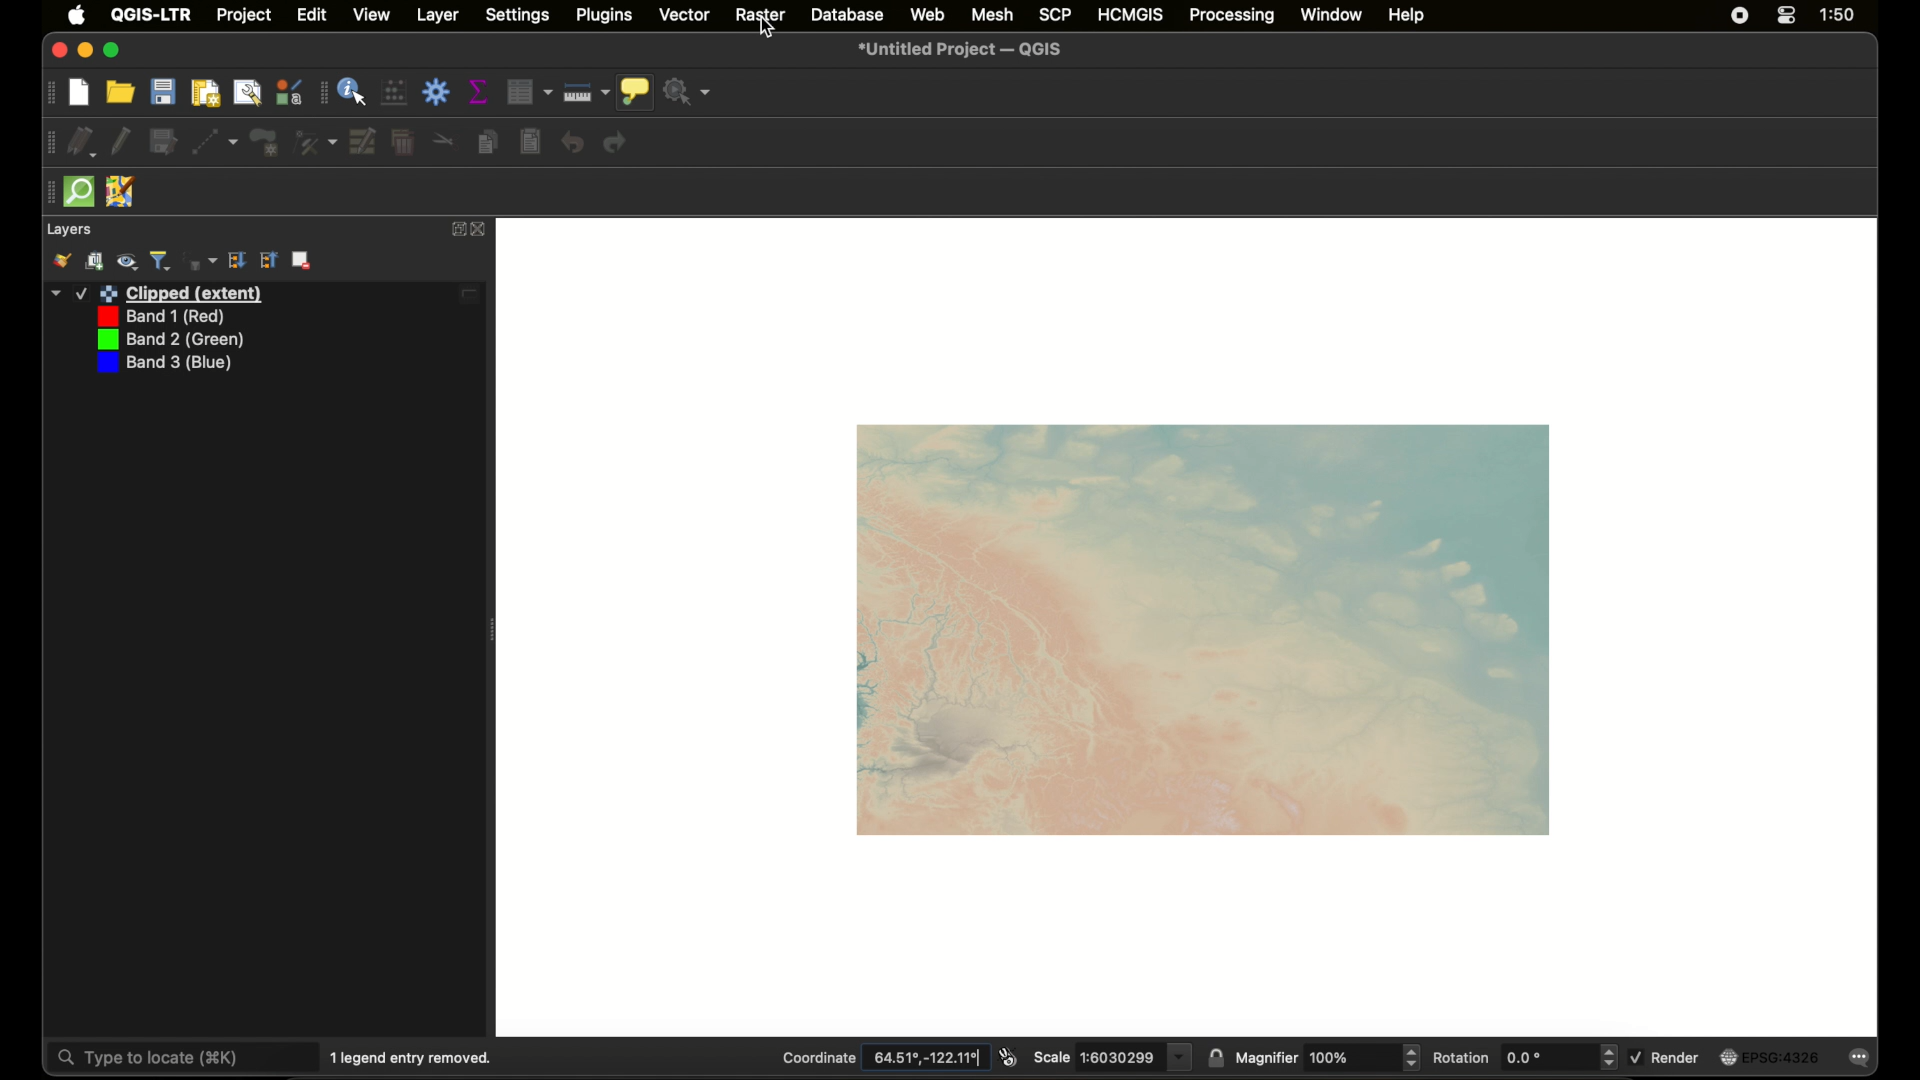  Describe the element at coordinates (354, 91) in the screenshot. I see `identify feature` at that location.